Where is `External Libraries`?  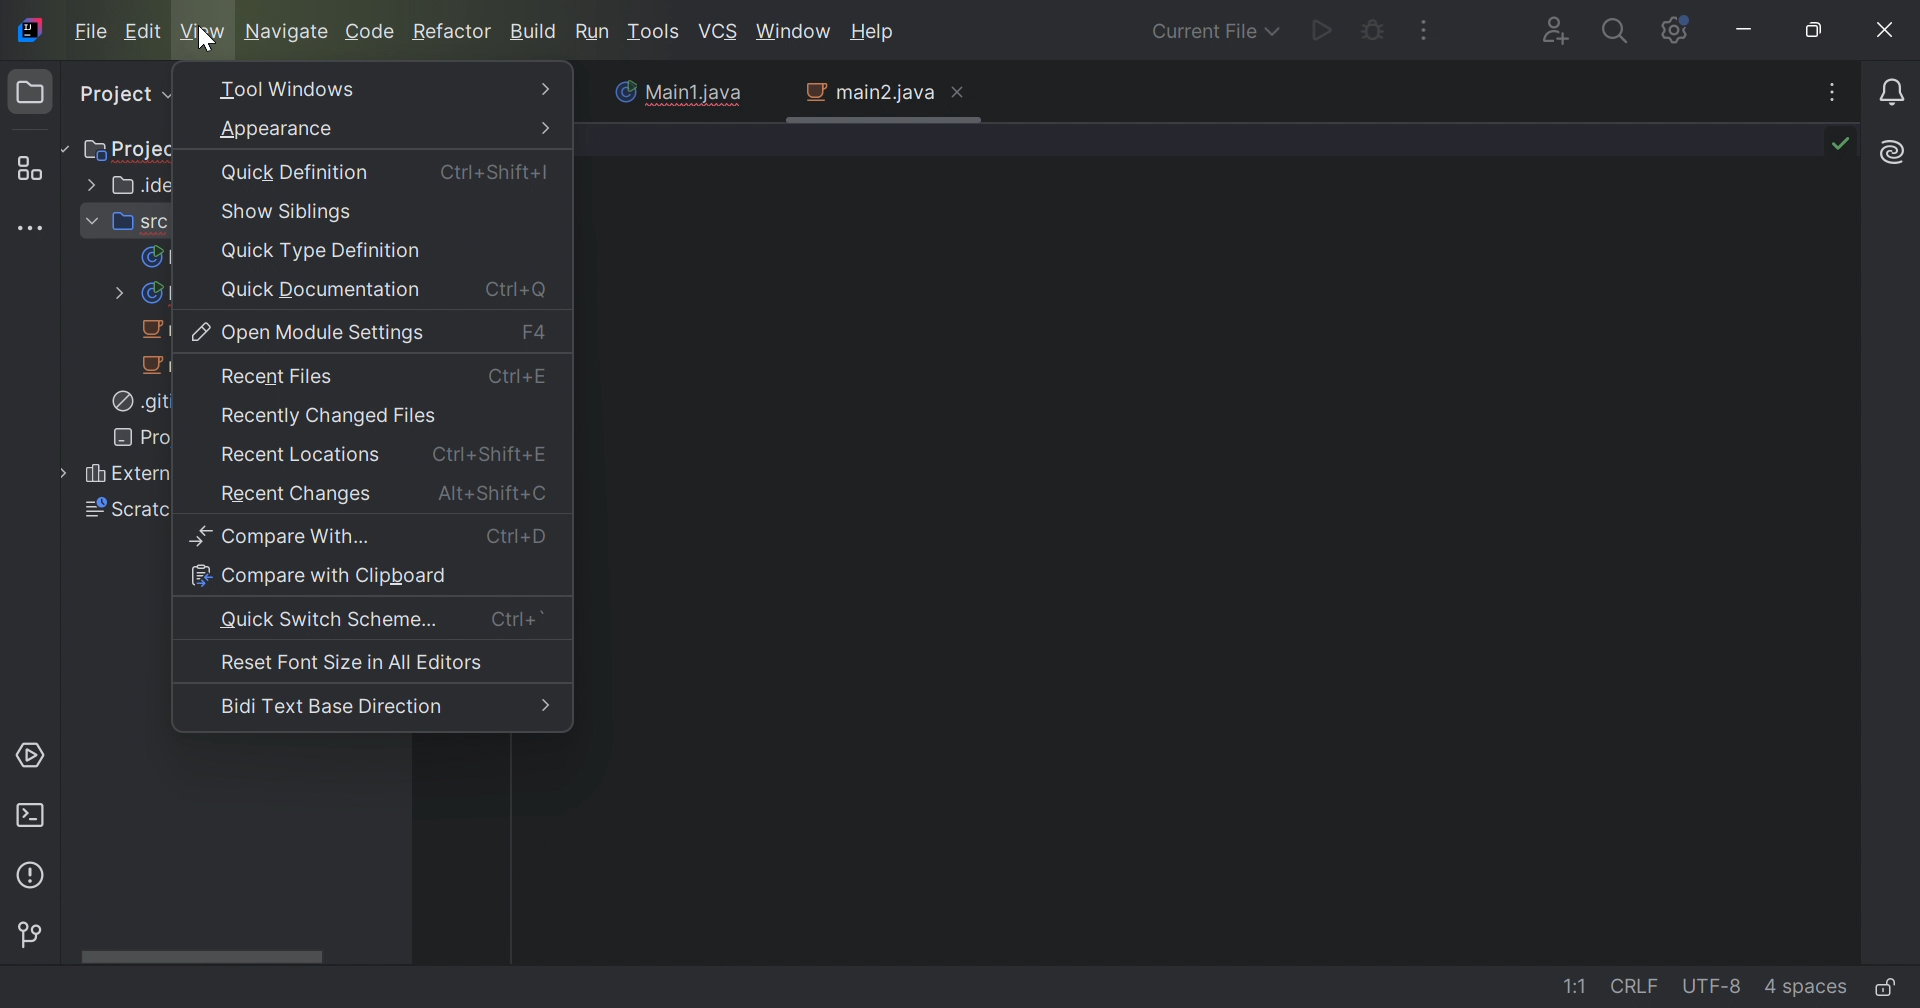
External Libraries is located at coordinates (115, 476).